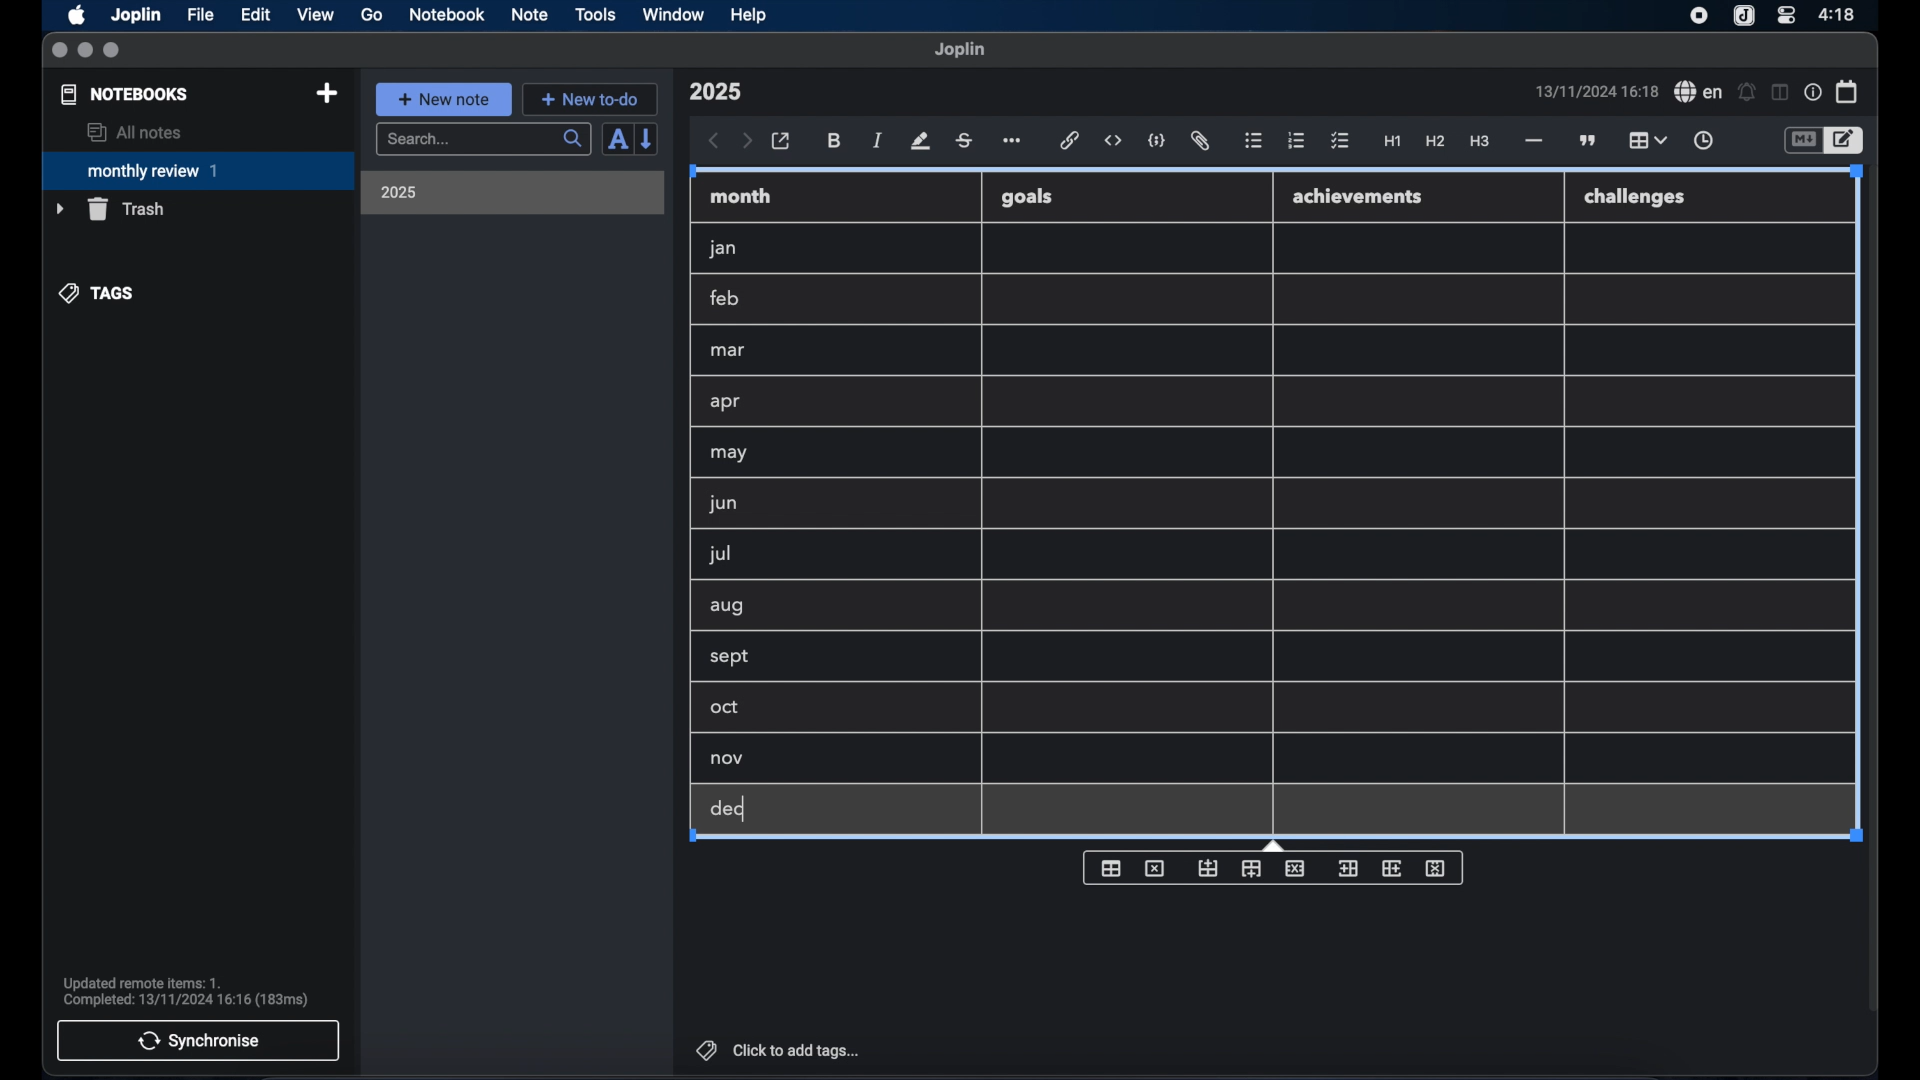 The height and width of the screenshot is (1080, 1920). Describe the element at coordinates (727, 608) in the screenshot. I see `aug` at that location.